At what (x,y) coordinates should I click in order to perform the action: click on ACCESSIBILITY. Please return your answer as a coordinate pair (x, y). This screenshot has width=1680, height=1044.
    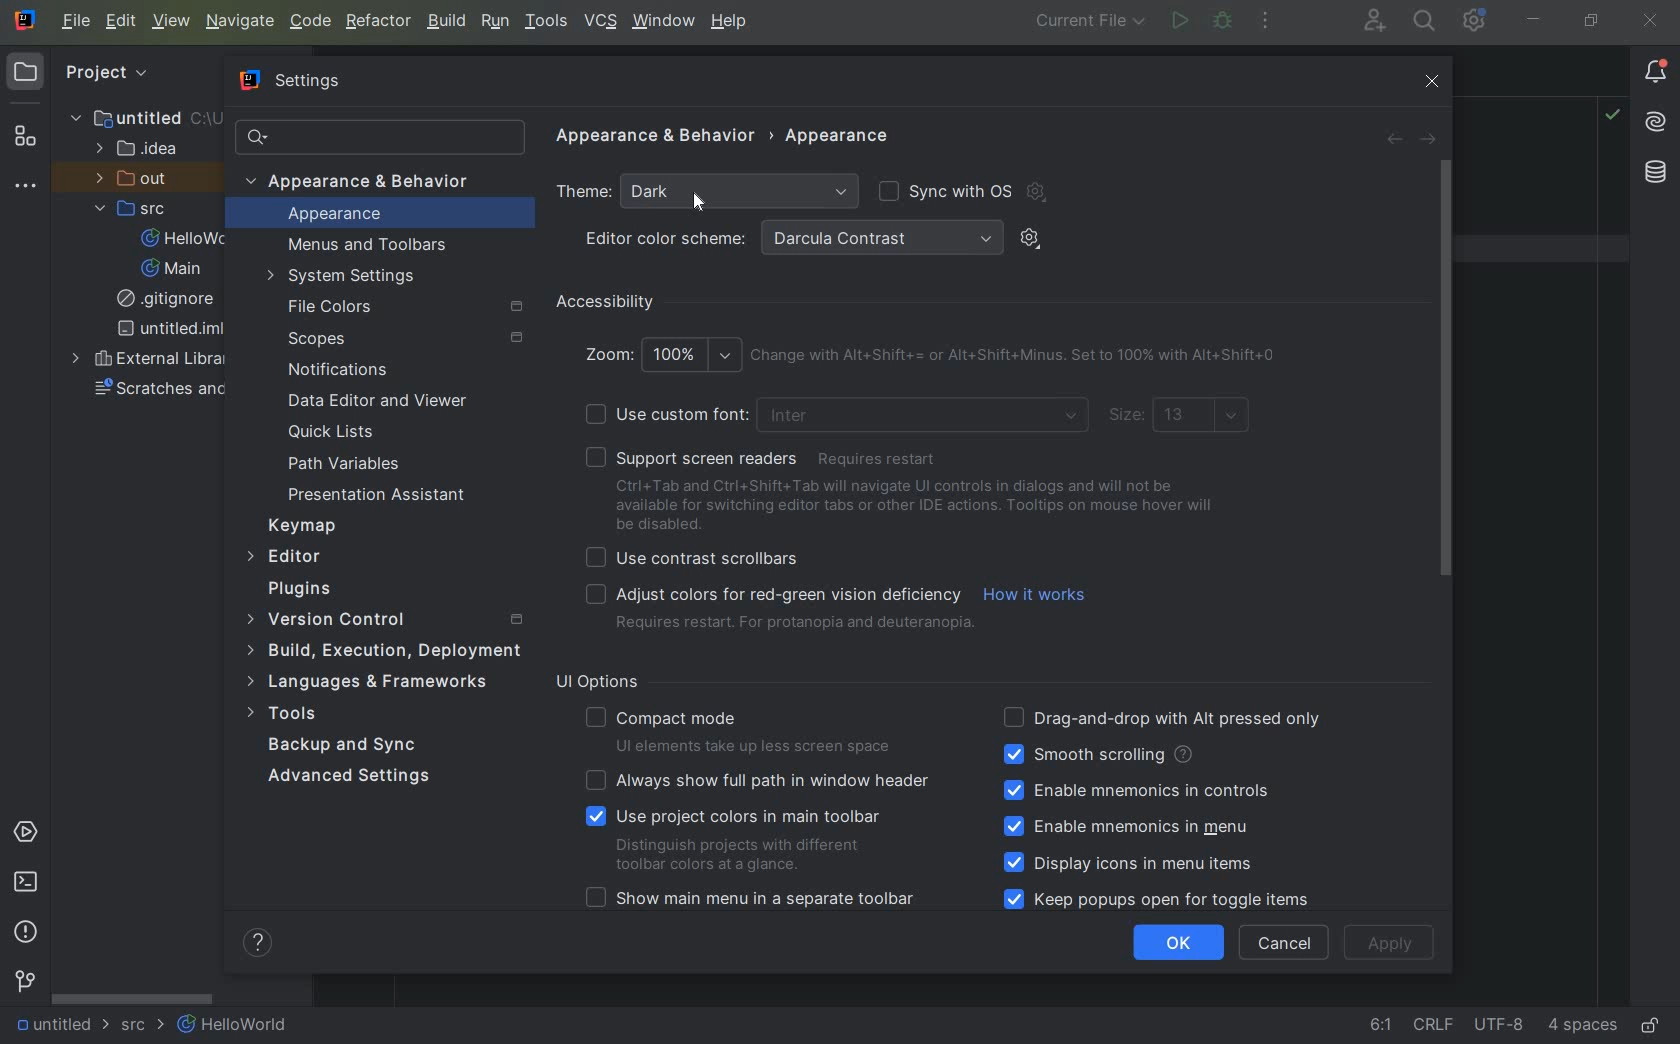
    Looking at the image, I should click on (606, 304).